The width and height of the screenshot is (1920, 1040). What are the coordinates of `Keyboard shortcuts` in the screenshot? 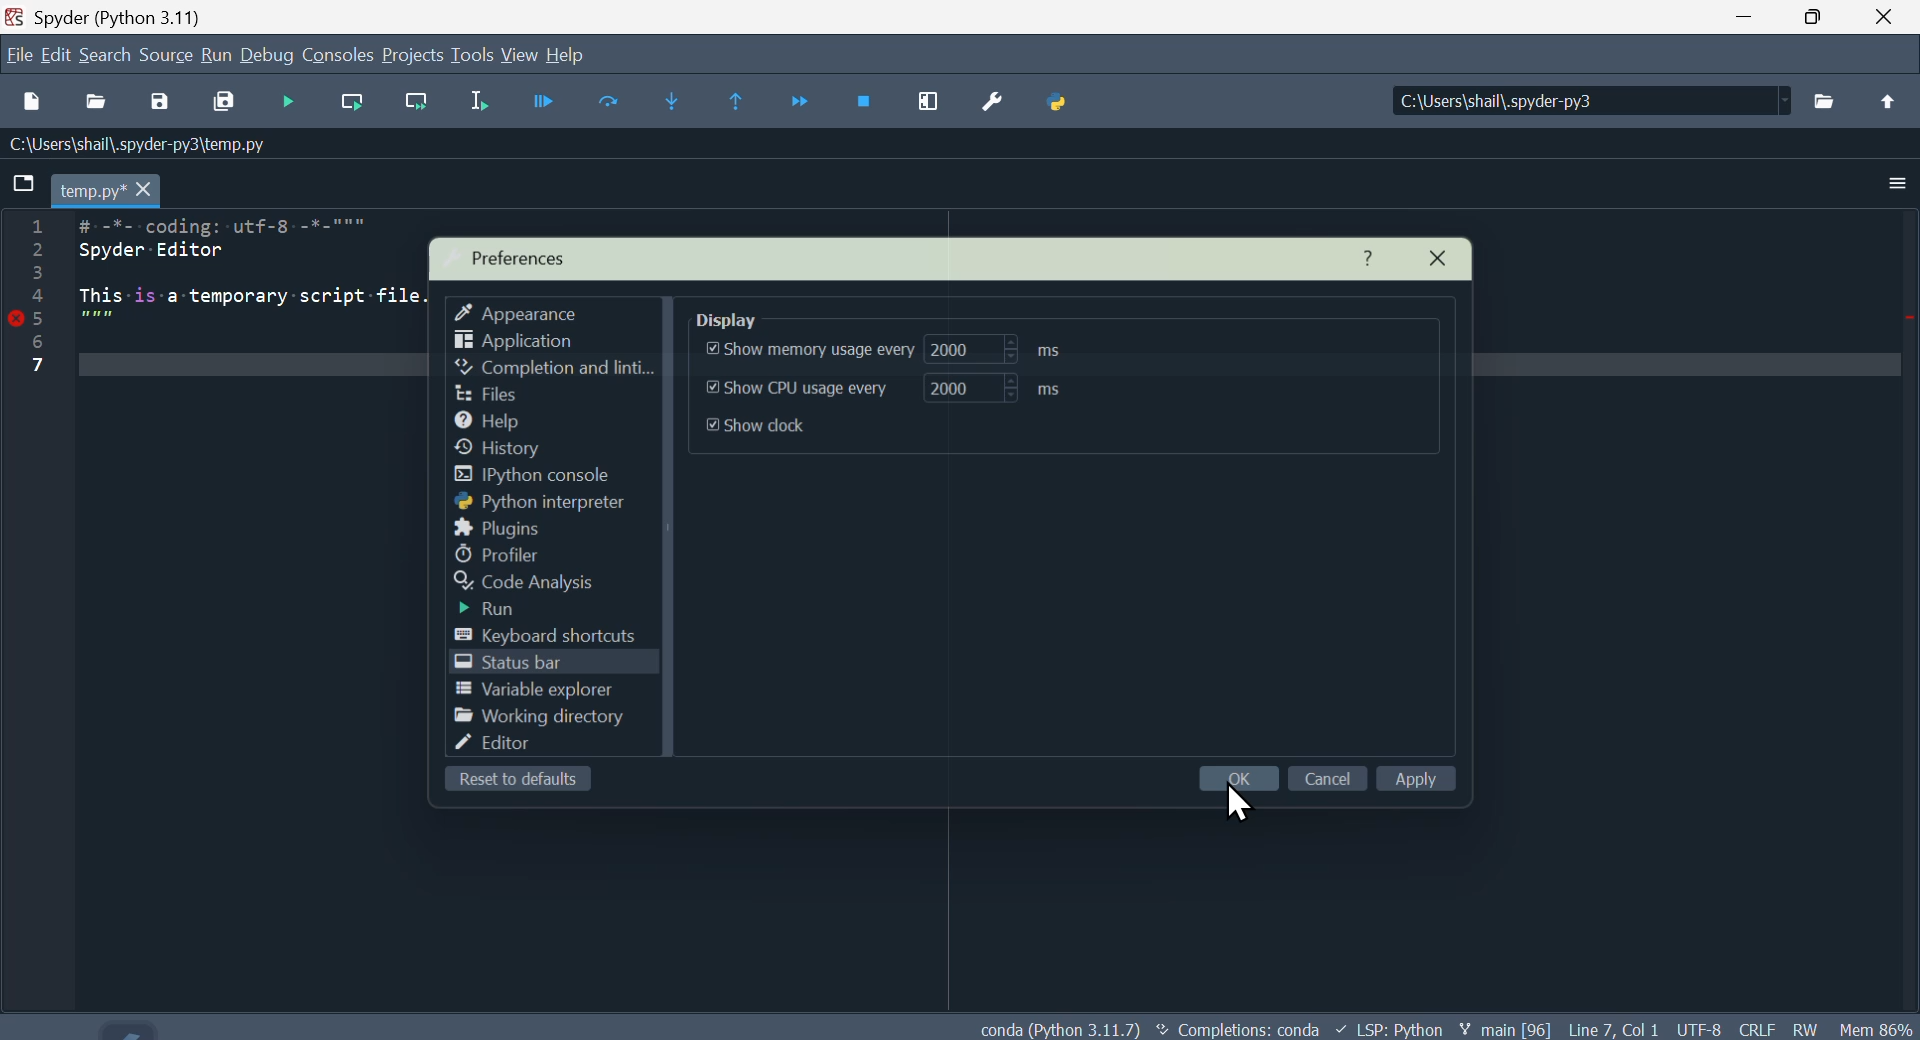 It's located at (557, 635).